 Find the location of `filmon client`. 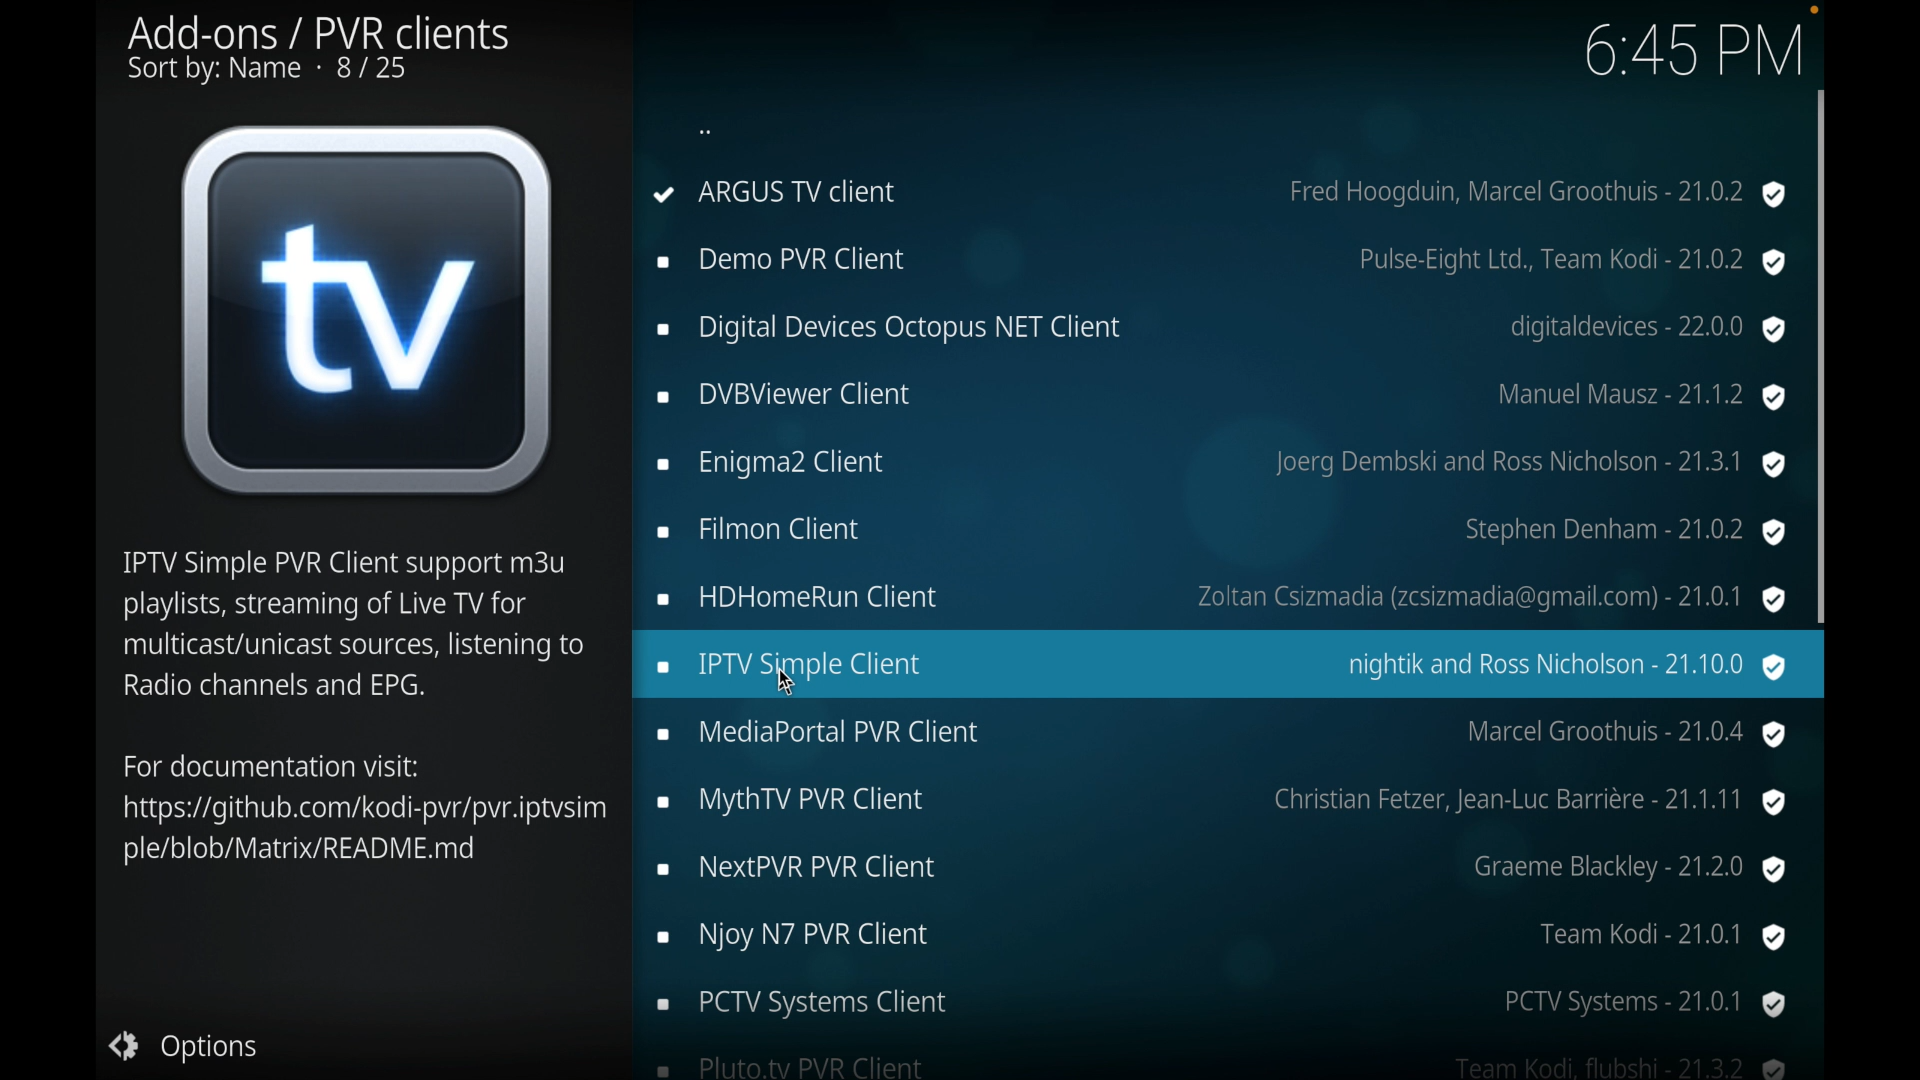

filmon client is located at coordinates (1226, 532).